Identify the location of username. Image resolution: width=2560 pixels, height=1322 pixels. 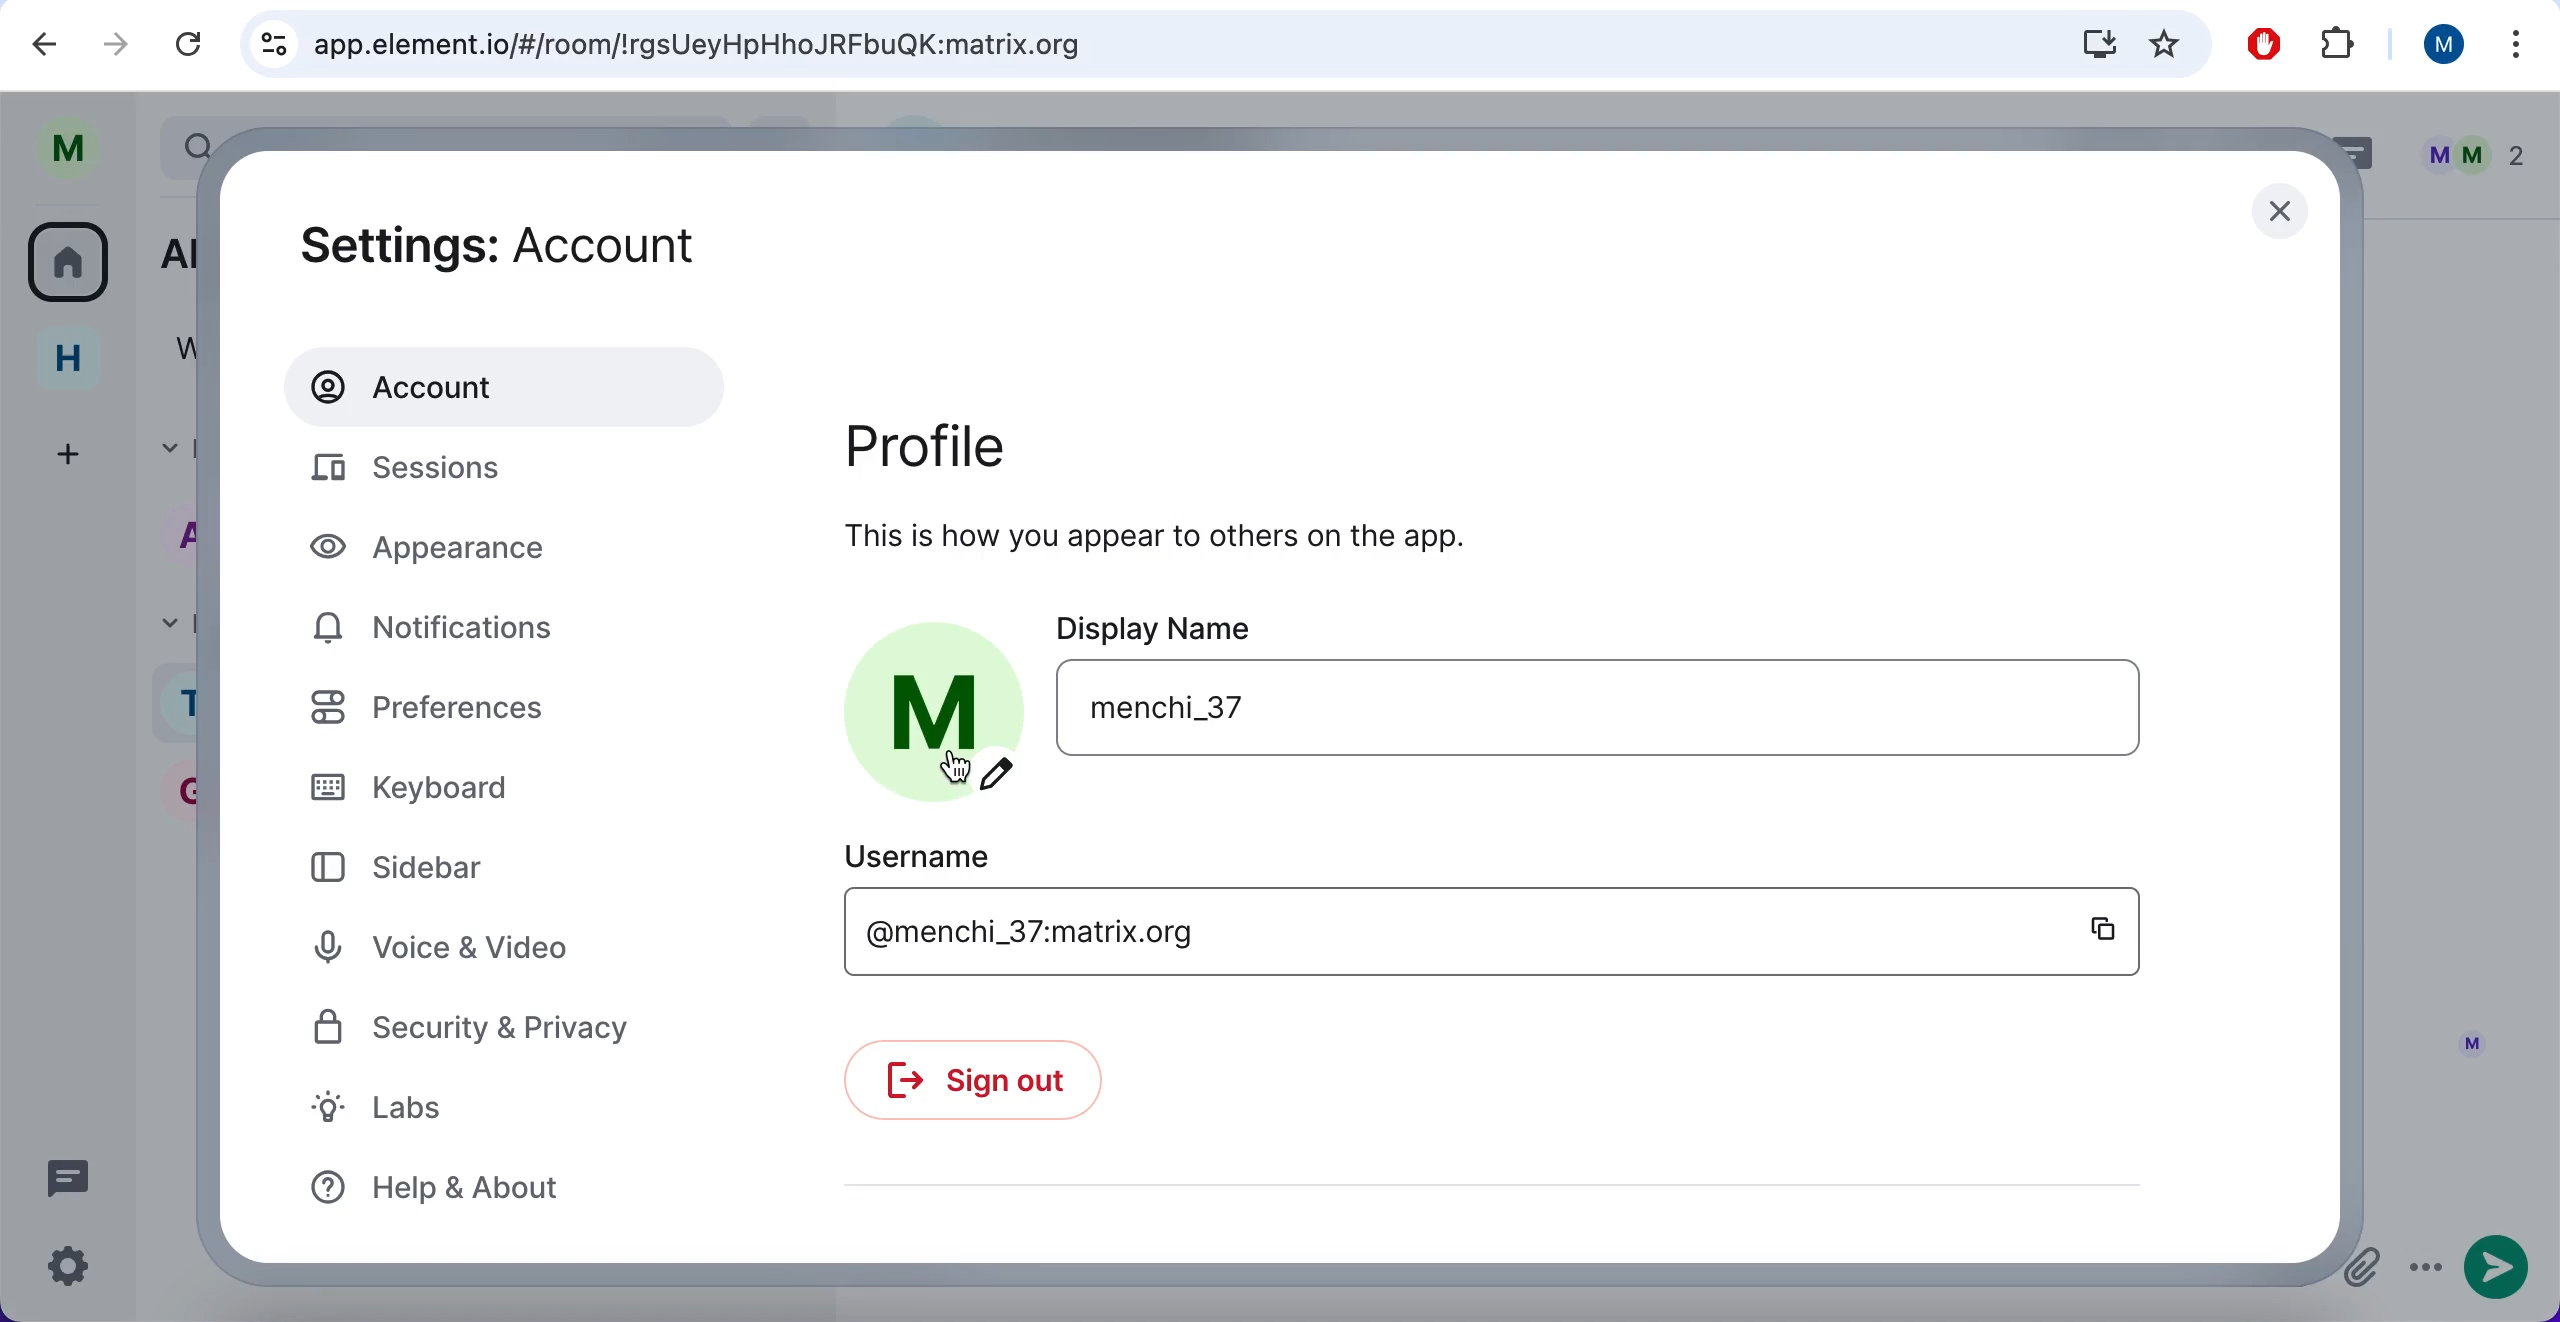
(986, 857).